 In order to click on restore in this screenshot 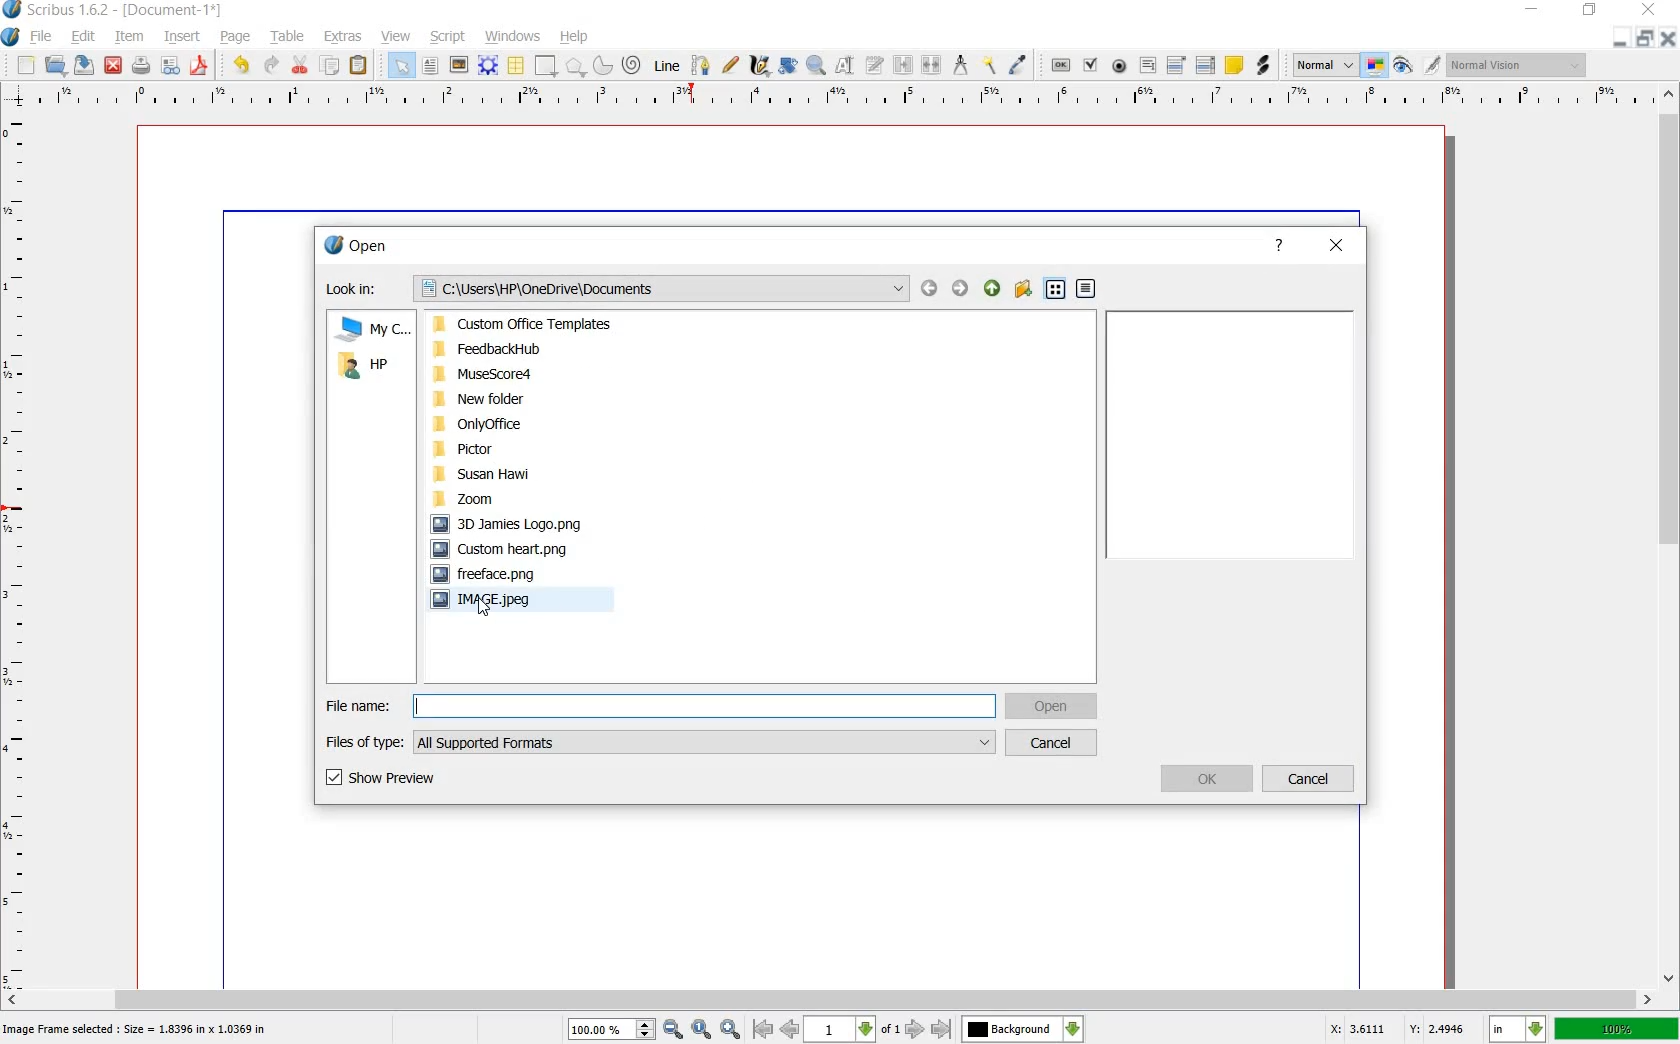, I will do `click(1590, 10)`.